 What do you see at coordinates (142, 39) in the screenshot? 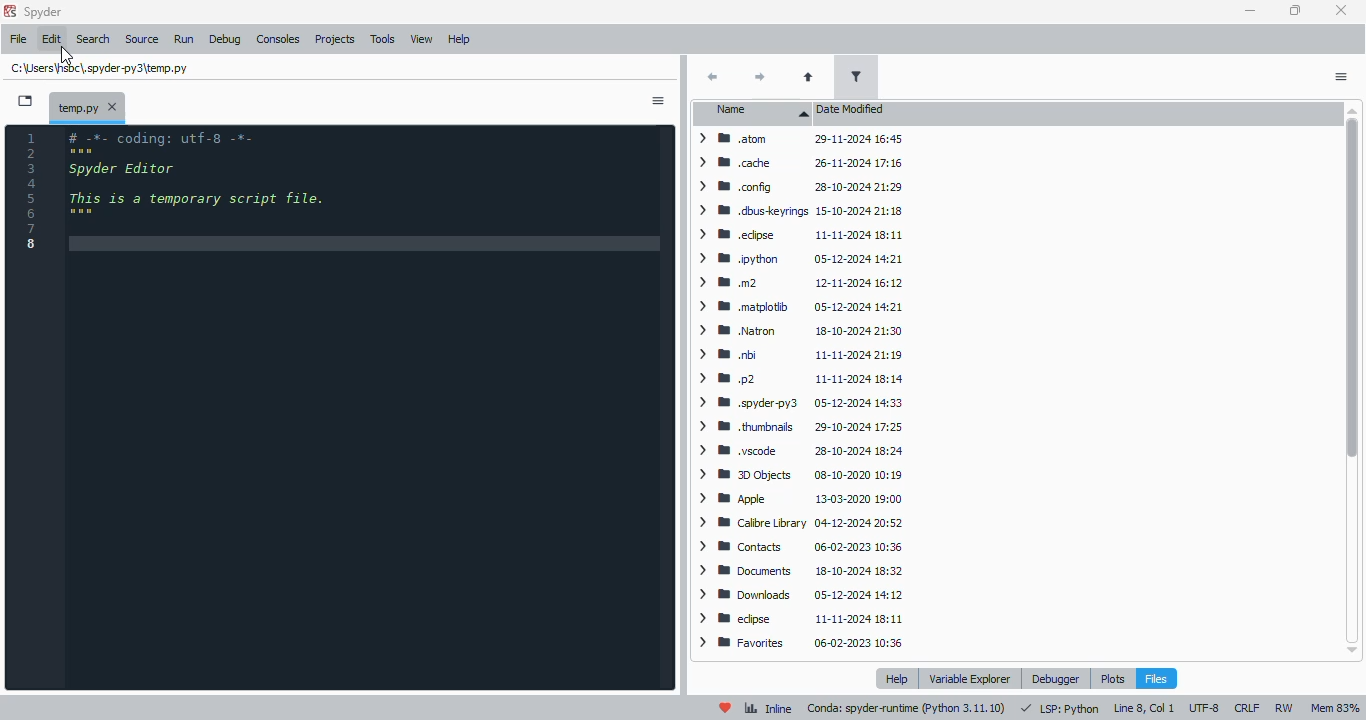
I see `source` at bounding box center [142, 39].